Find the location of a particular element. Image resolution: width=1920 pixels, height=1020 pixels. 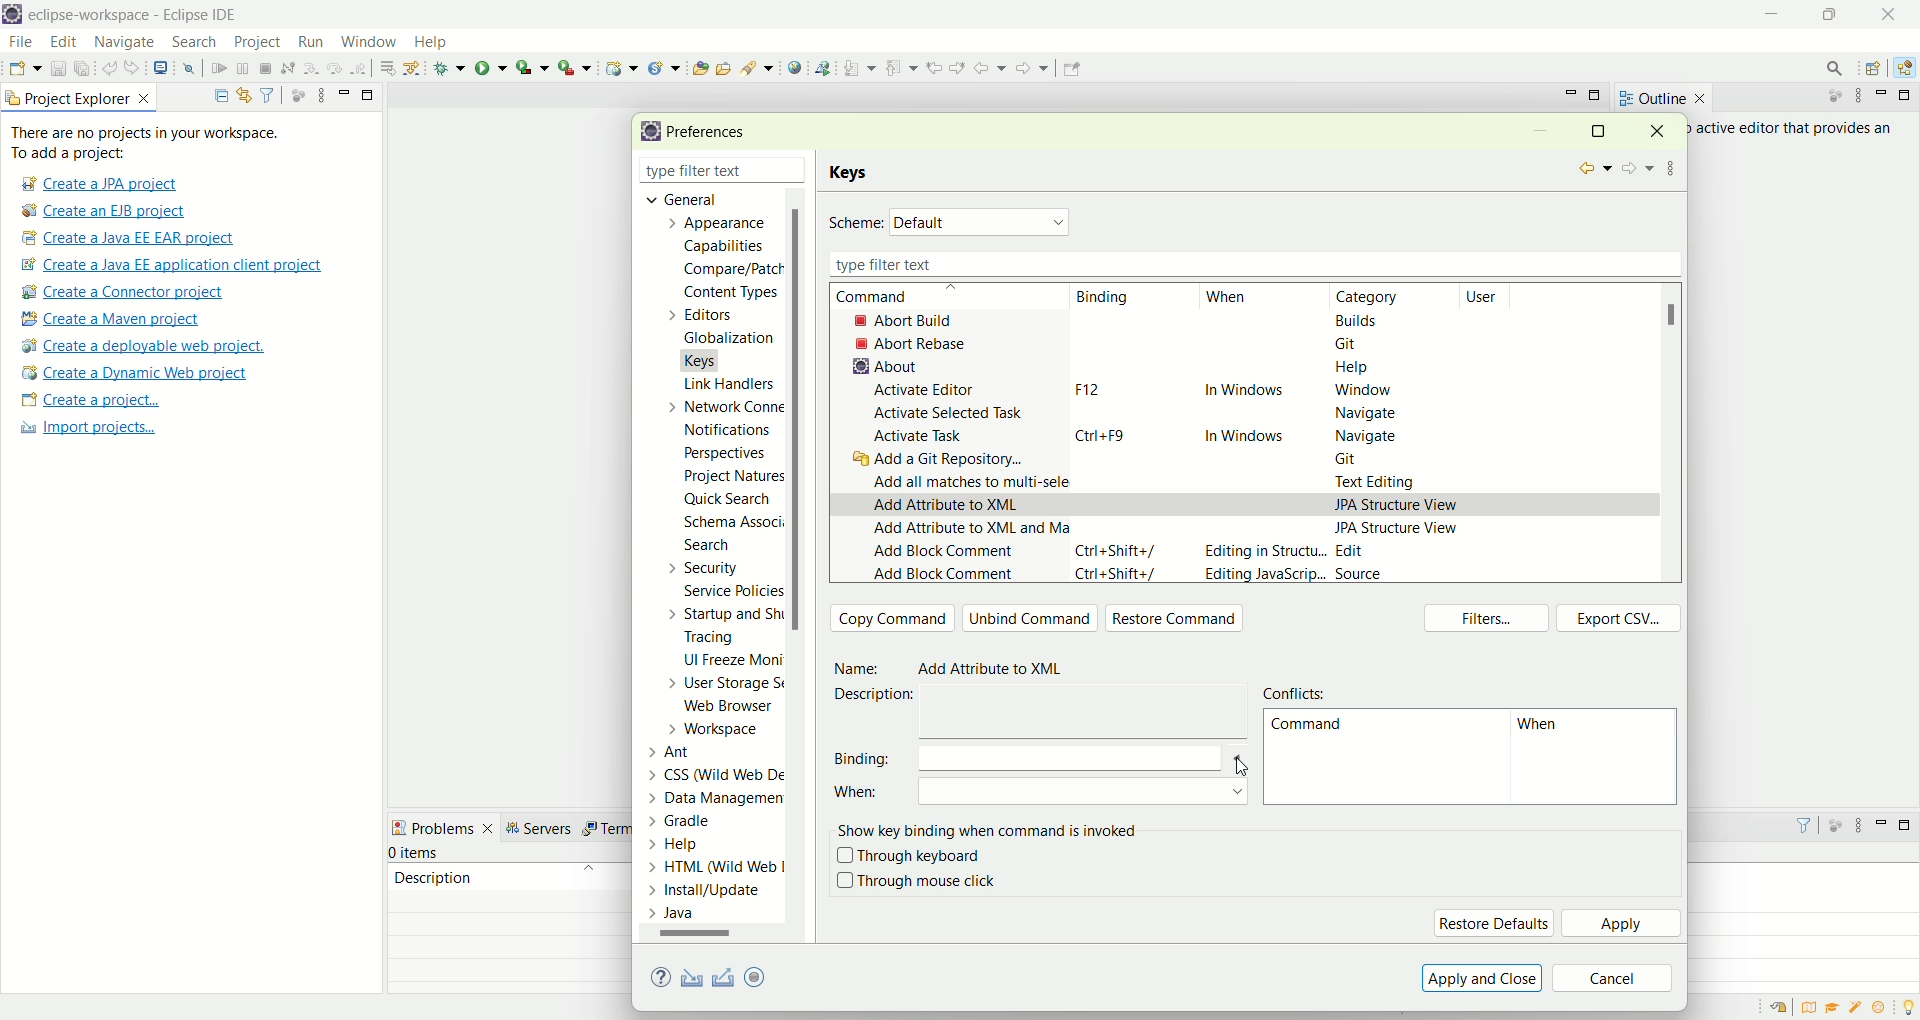

add block comment is located at coordinates (943, 554).